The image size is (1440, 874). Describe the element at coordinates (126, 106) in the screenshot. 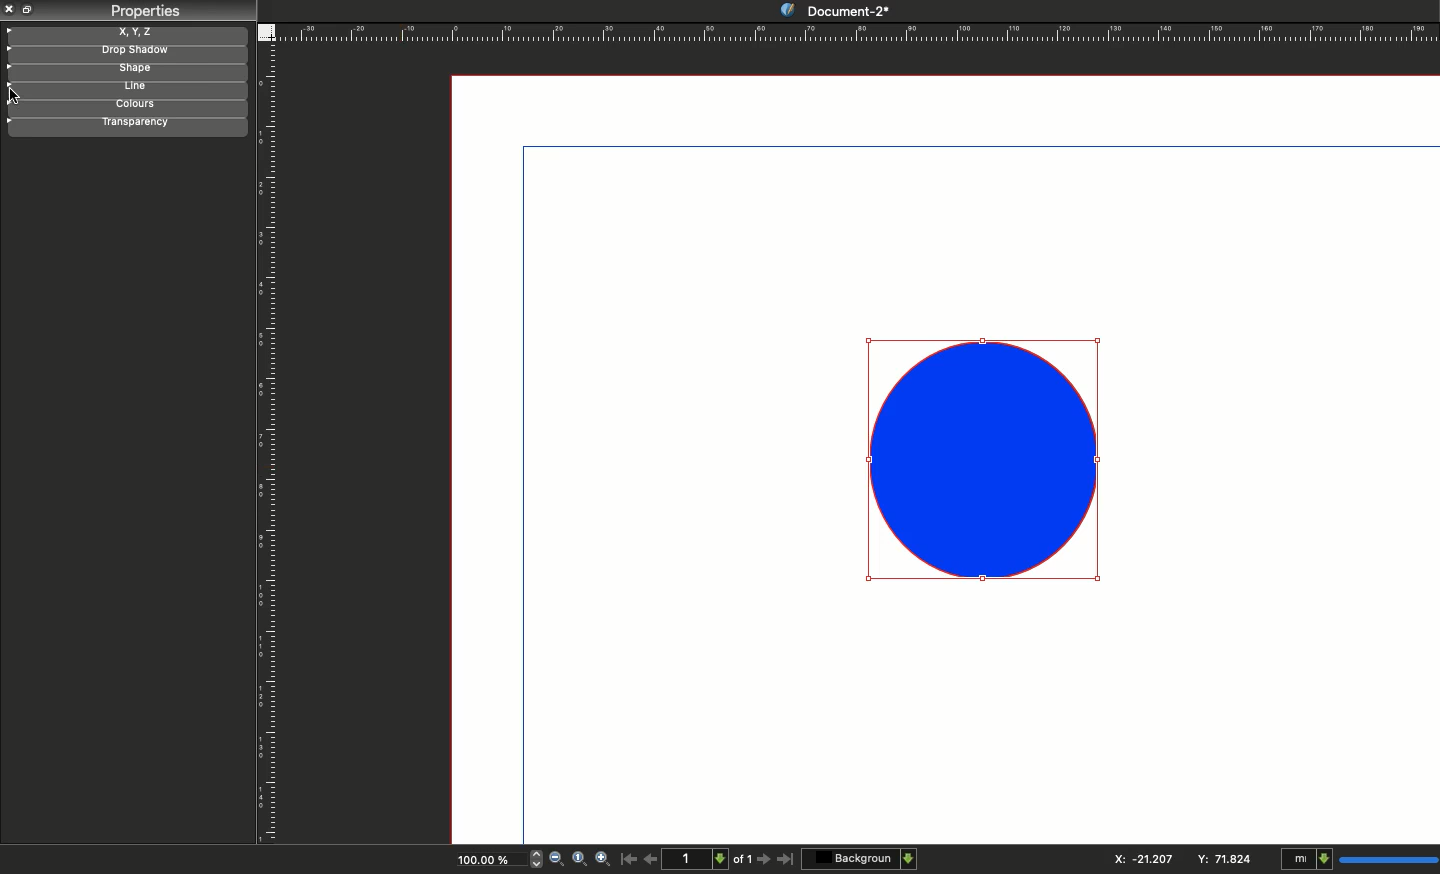

I see `Colors` at that location.